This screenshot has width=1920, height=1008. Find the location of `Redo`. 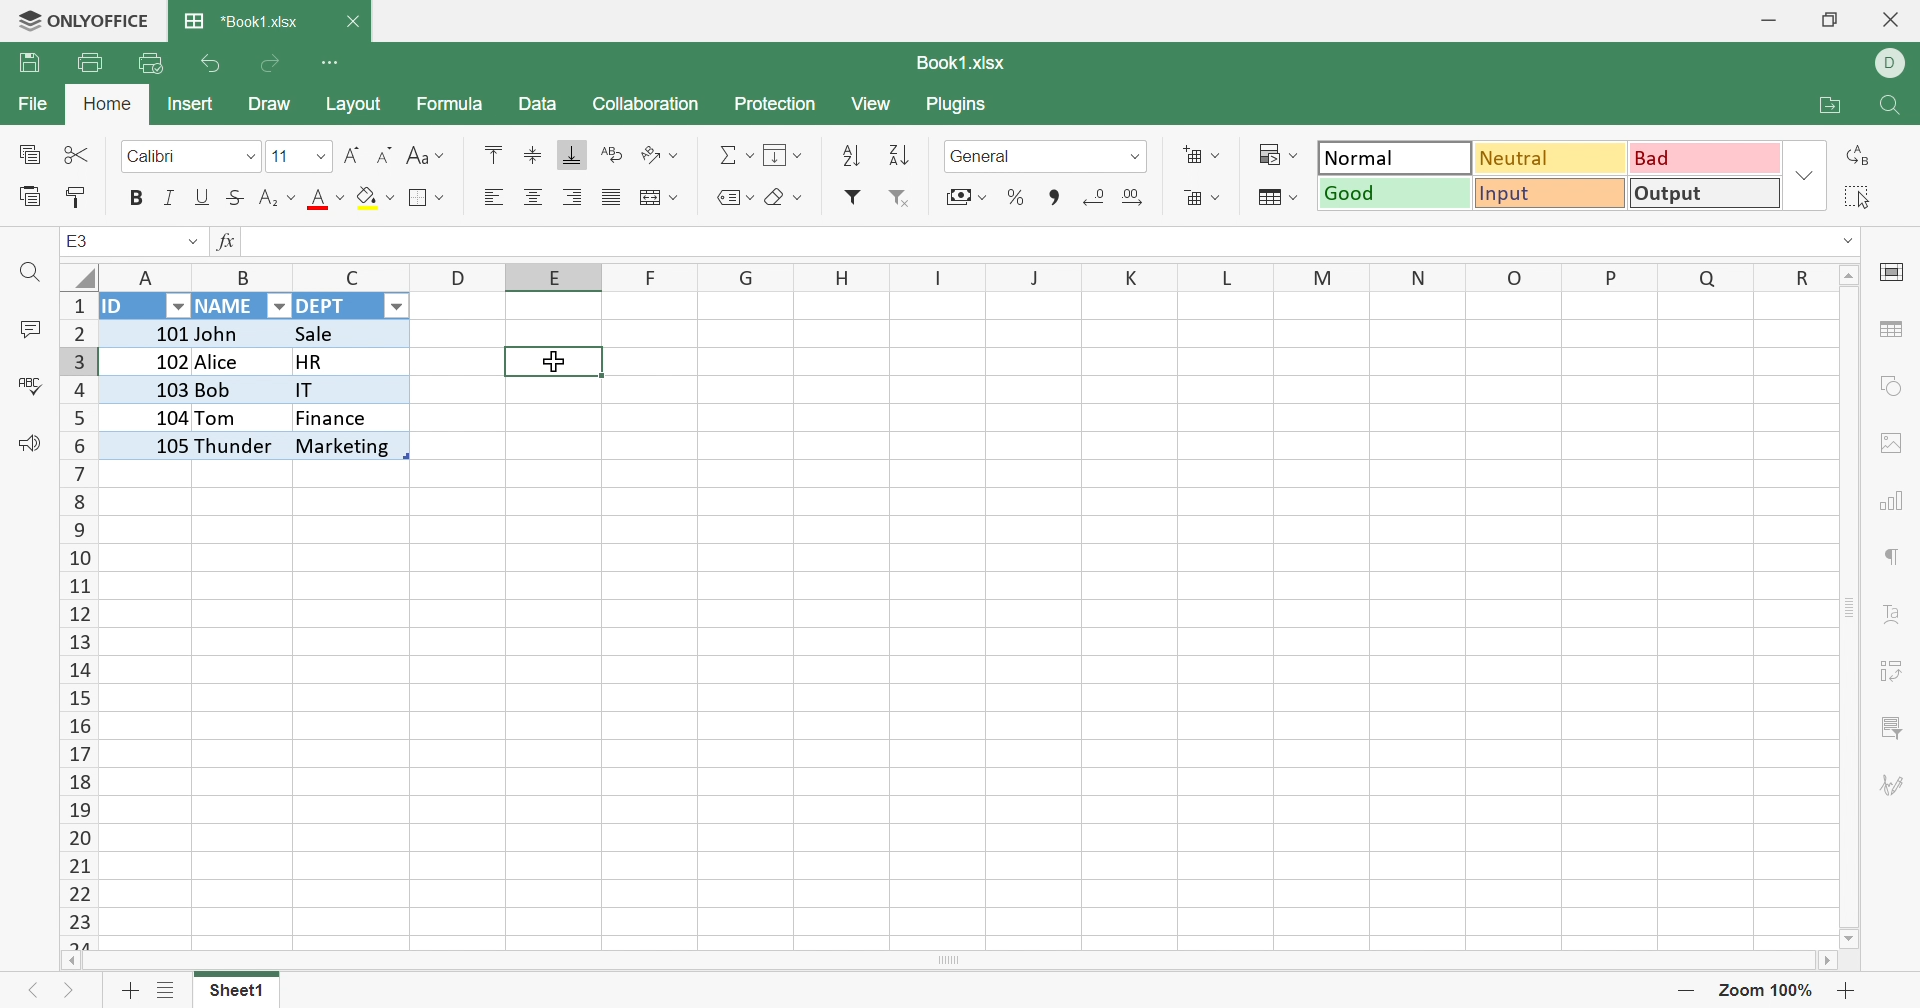

Redo is located at coordinates (275, 61).